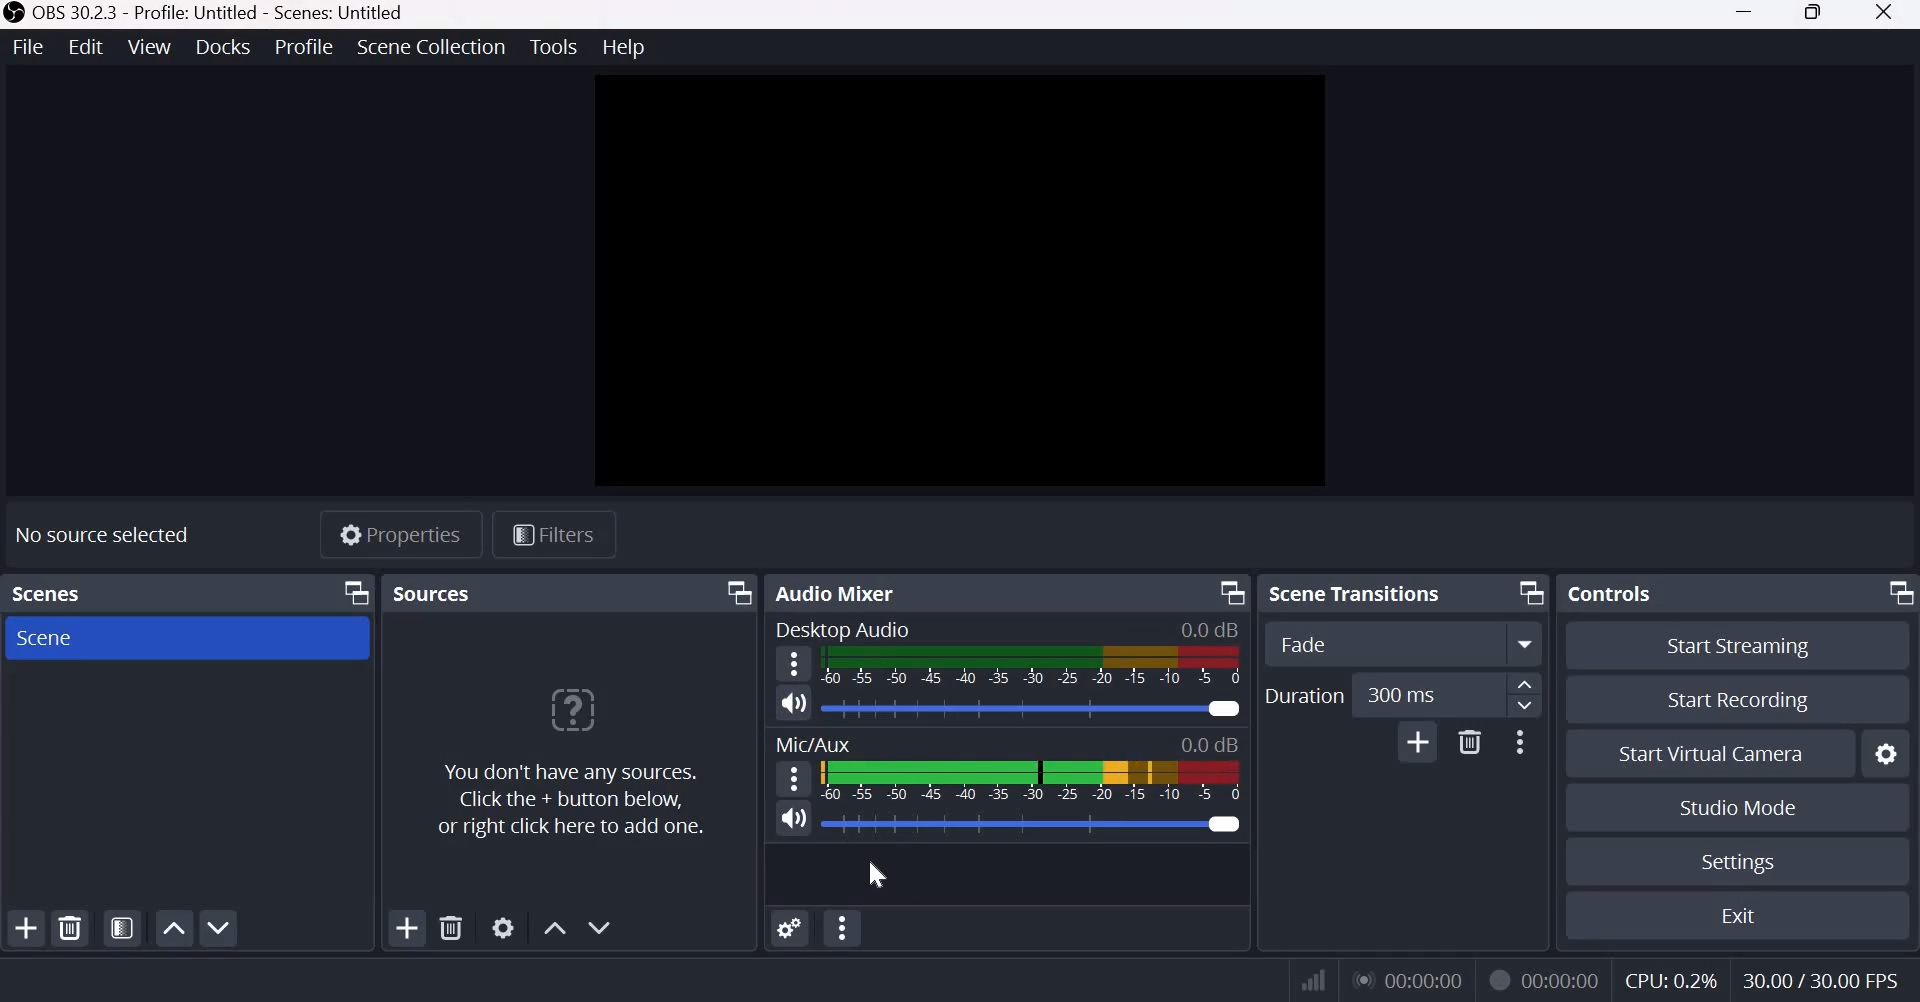 The width and height of the screenshot is (1920, 1002). Describe the element at coordinates (790, 705) in the screenshot. I see `enabled desktop audio` at that location.